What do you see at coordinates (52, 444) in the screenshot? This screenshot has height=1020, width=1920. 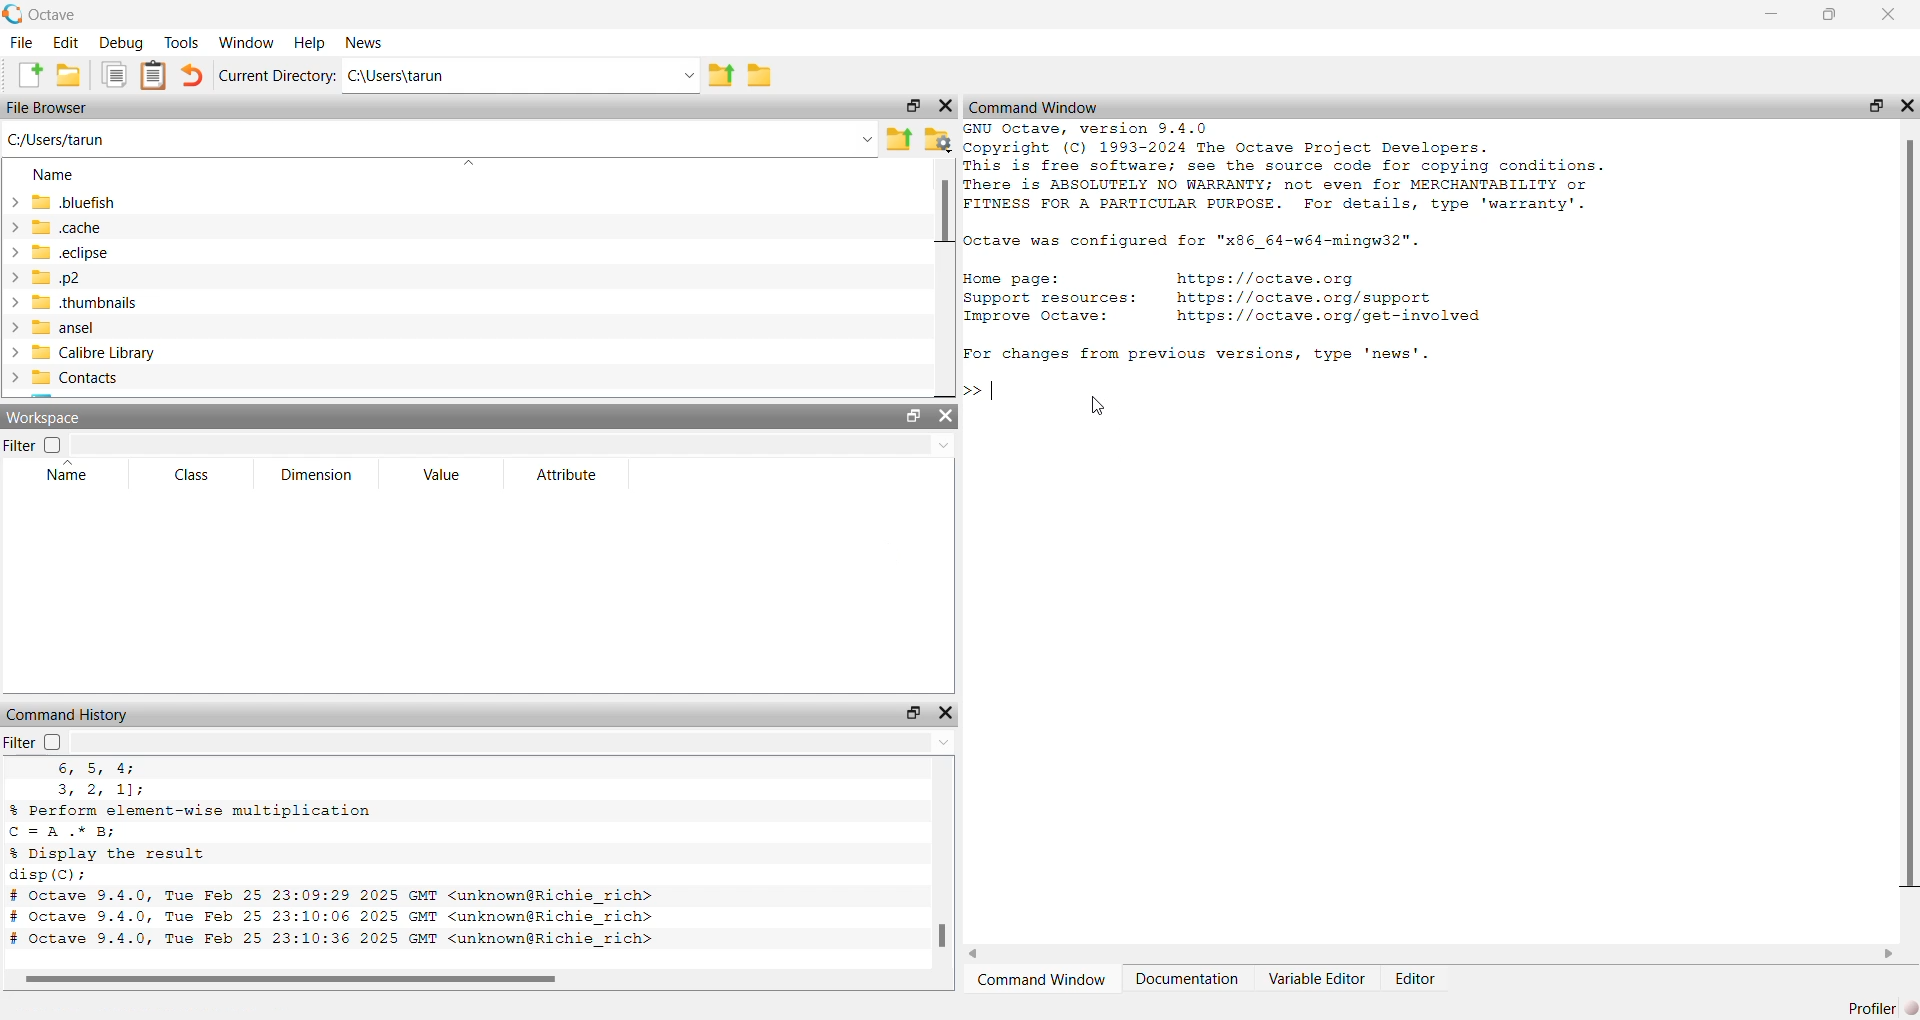 I see `Checkbox` at bounding box center [52, 444].